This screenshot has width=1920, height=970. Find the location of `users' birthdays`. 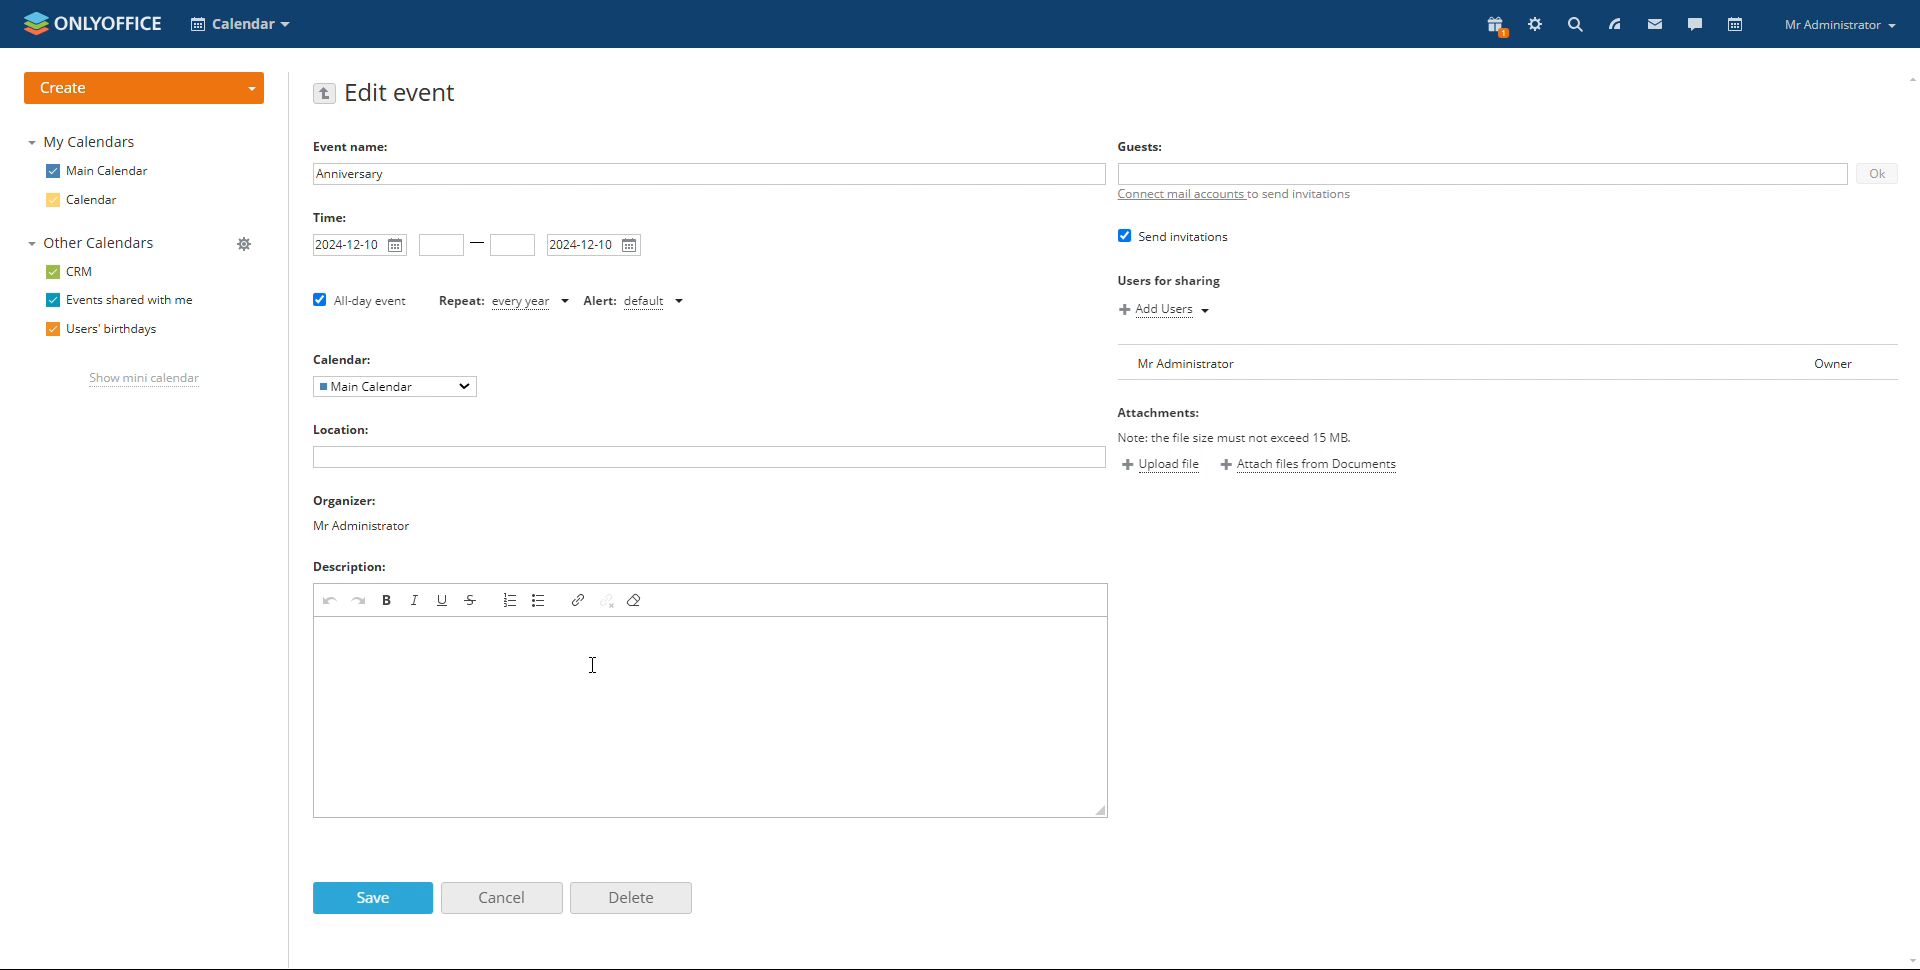

users' birthdays is located at coordinates (100, 331).